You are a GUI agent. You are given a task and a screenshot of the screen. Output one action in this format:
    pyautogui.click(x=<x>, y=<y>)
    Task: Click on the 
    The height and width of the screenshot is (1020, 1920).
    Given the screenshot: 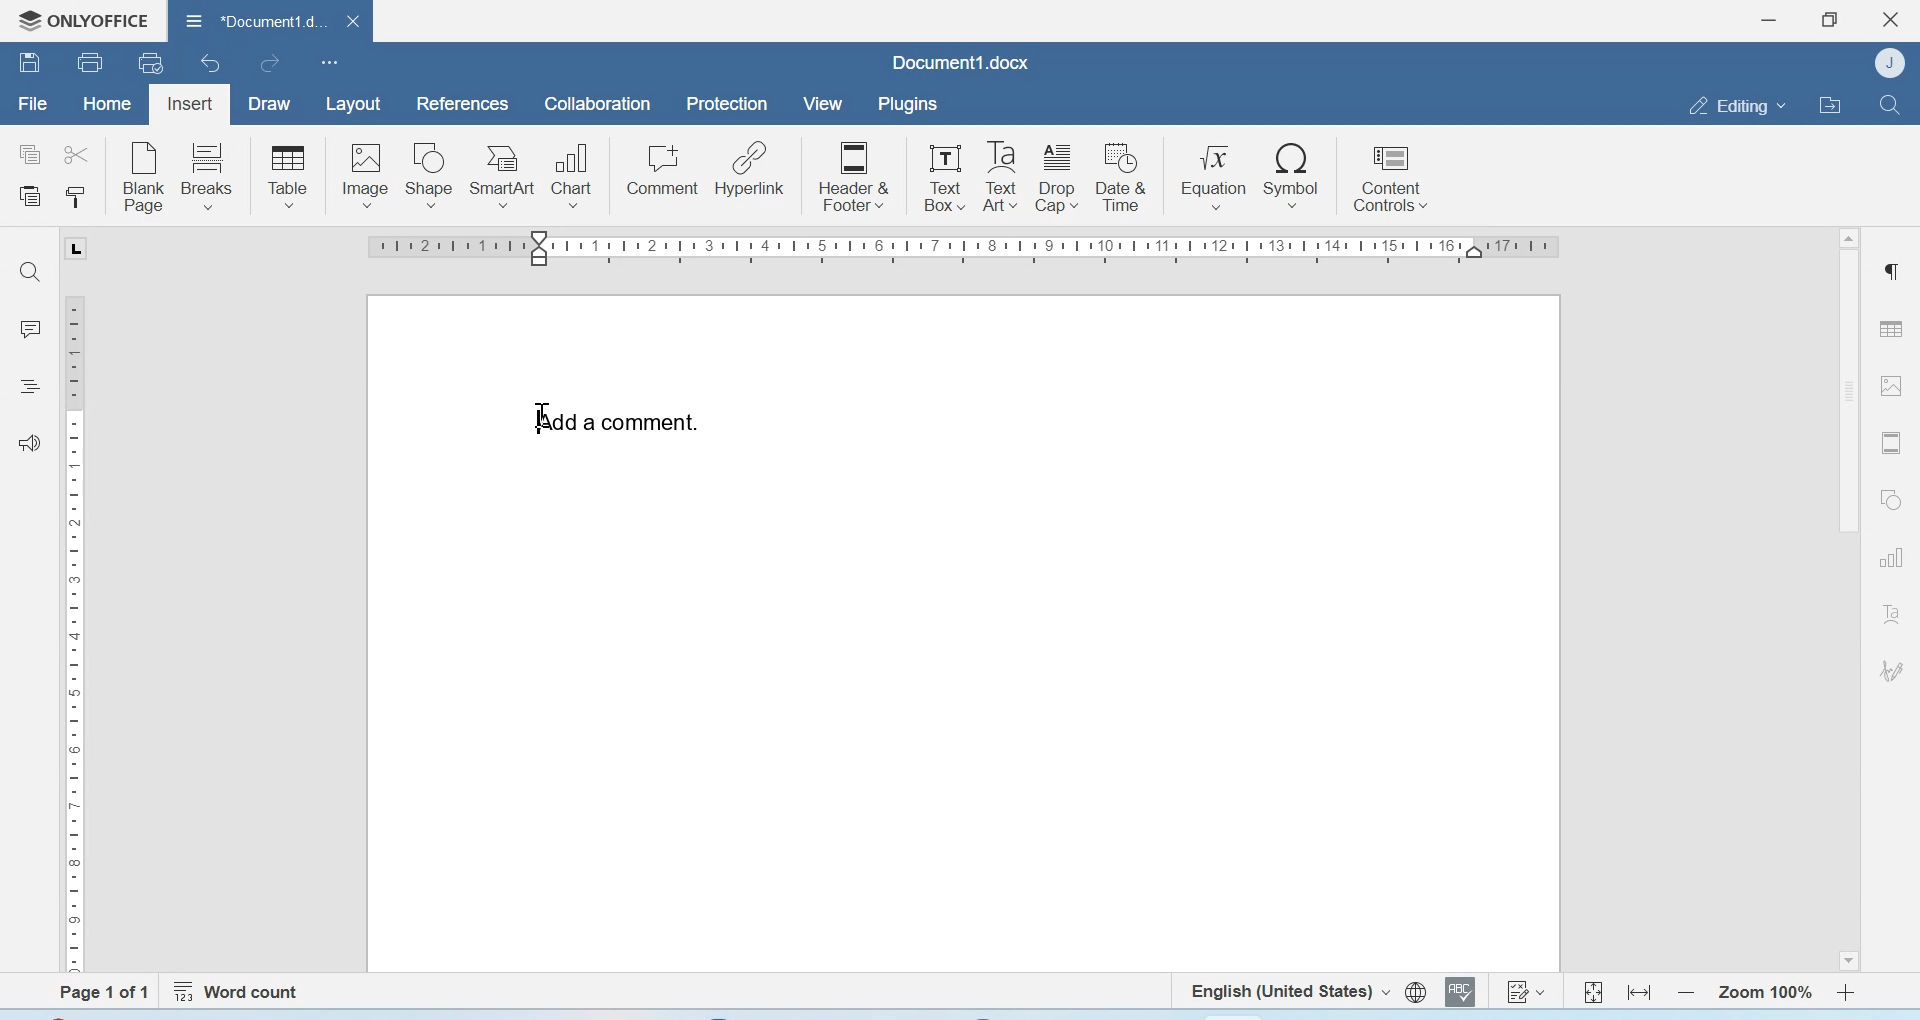 What is the action you would take?
    pyautogui.click(x=1890, y=63)
    